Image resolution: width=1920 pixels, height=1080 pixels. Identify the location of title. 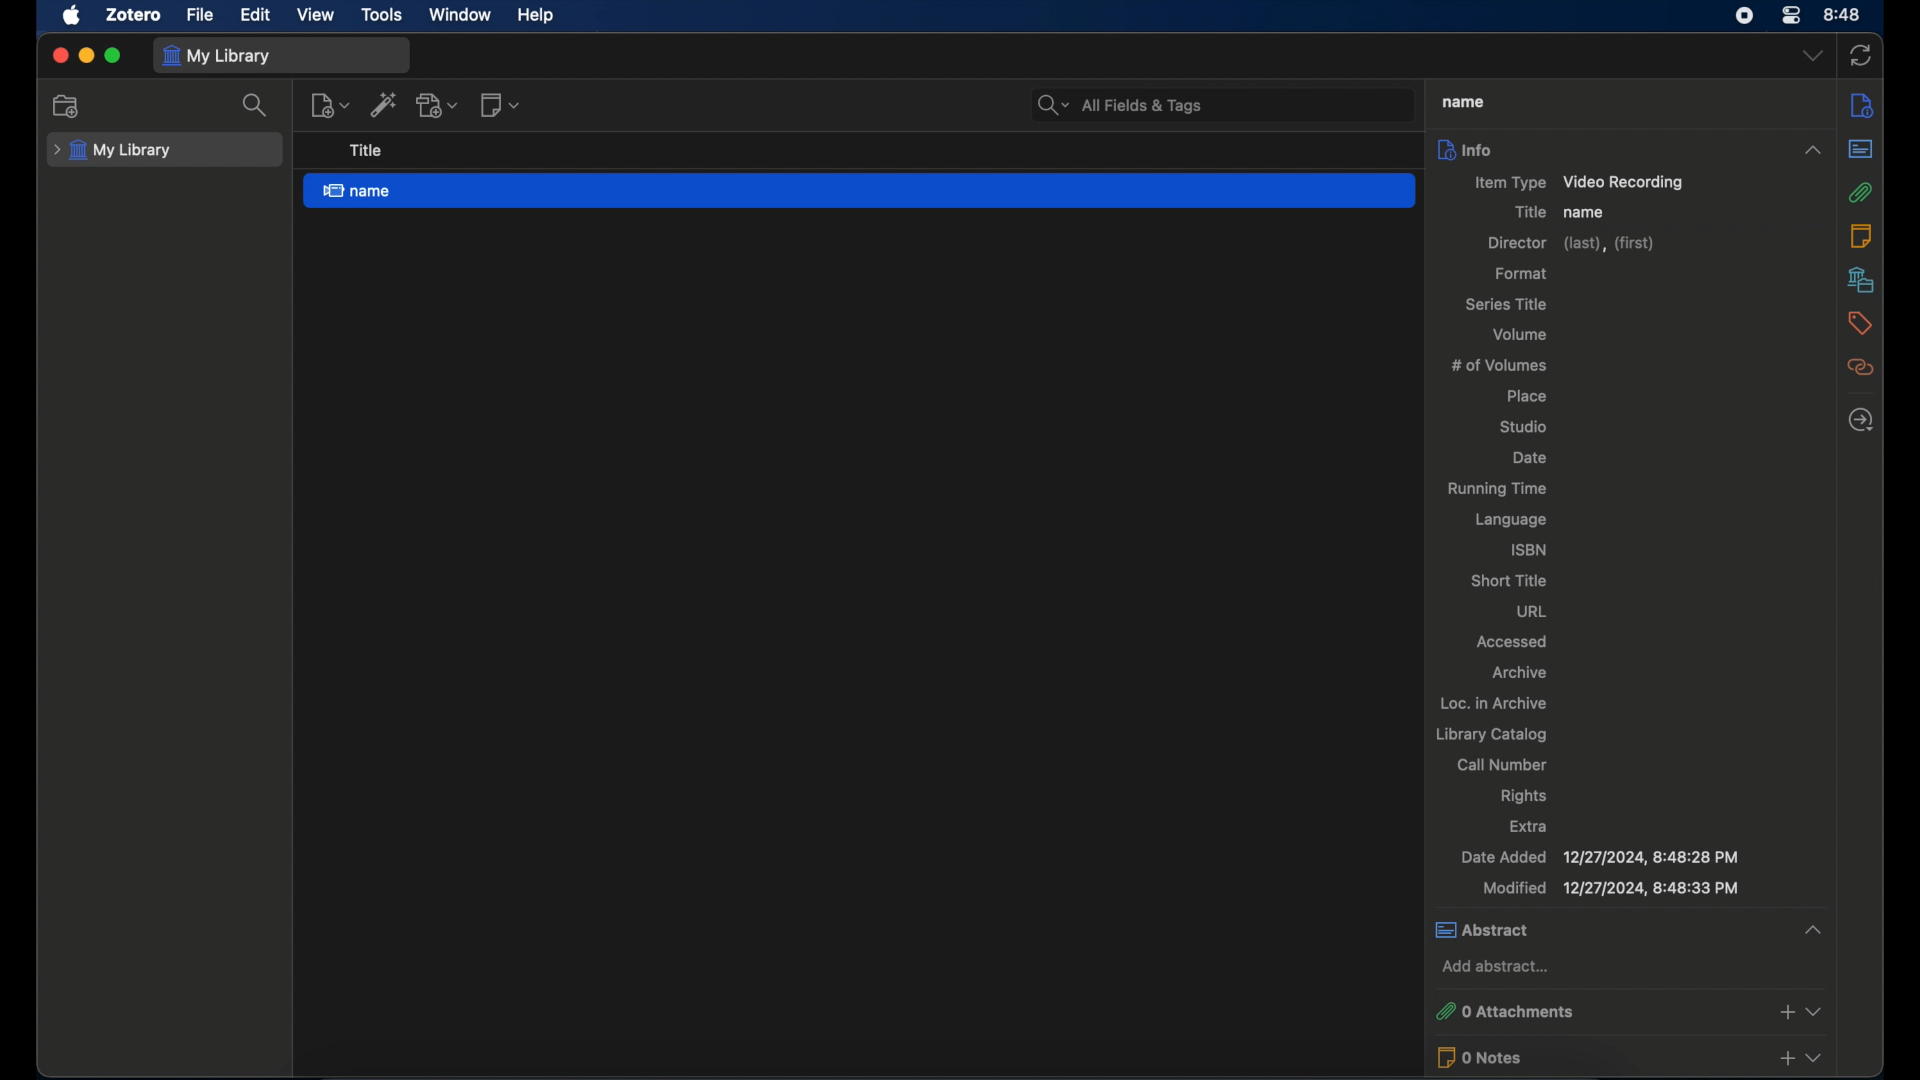
(1528, 212).